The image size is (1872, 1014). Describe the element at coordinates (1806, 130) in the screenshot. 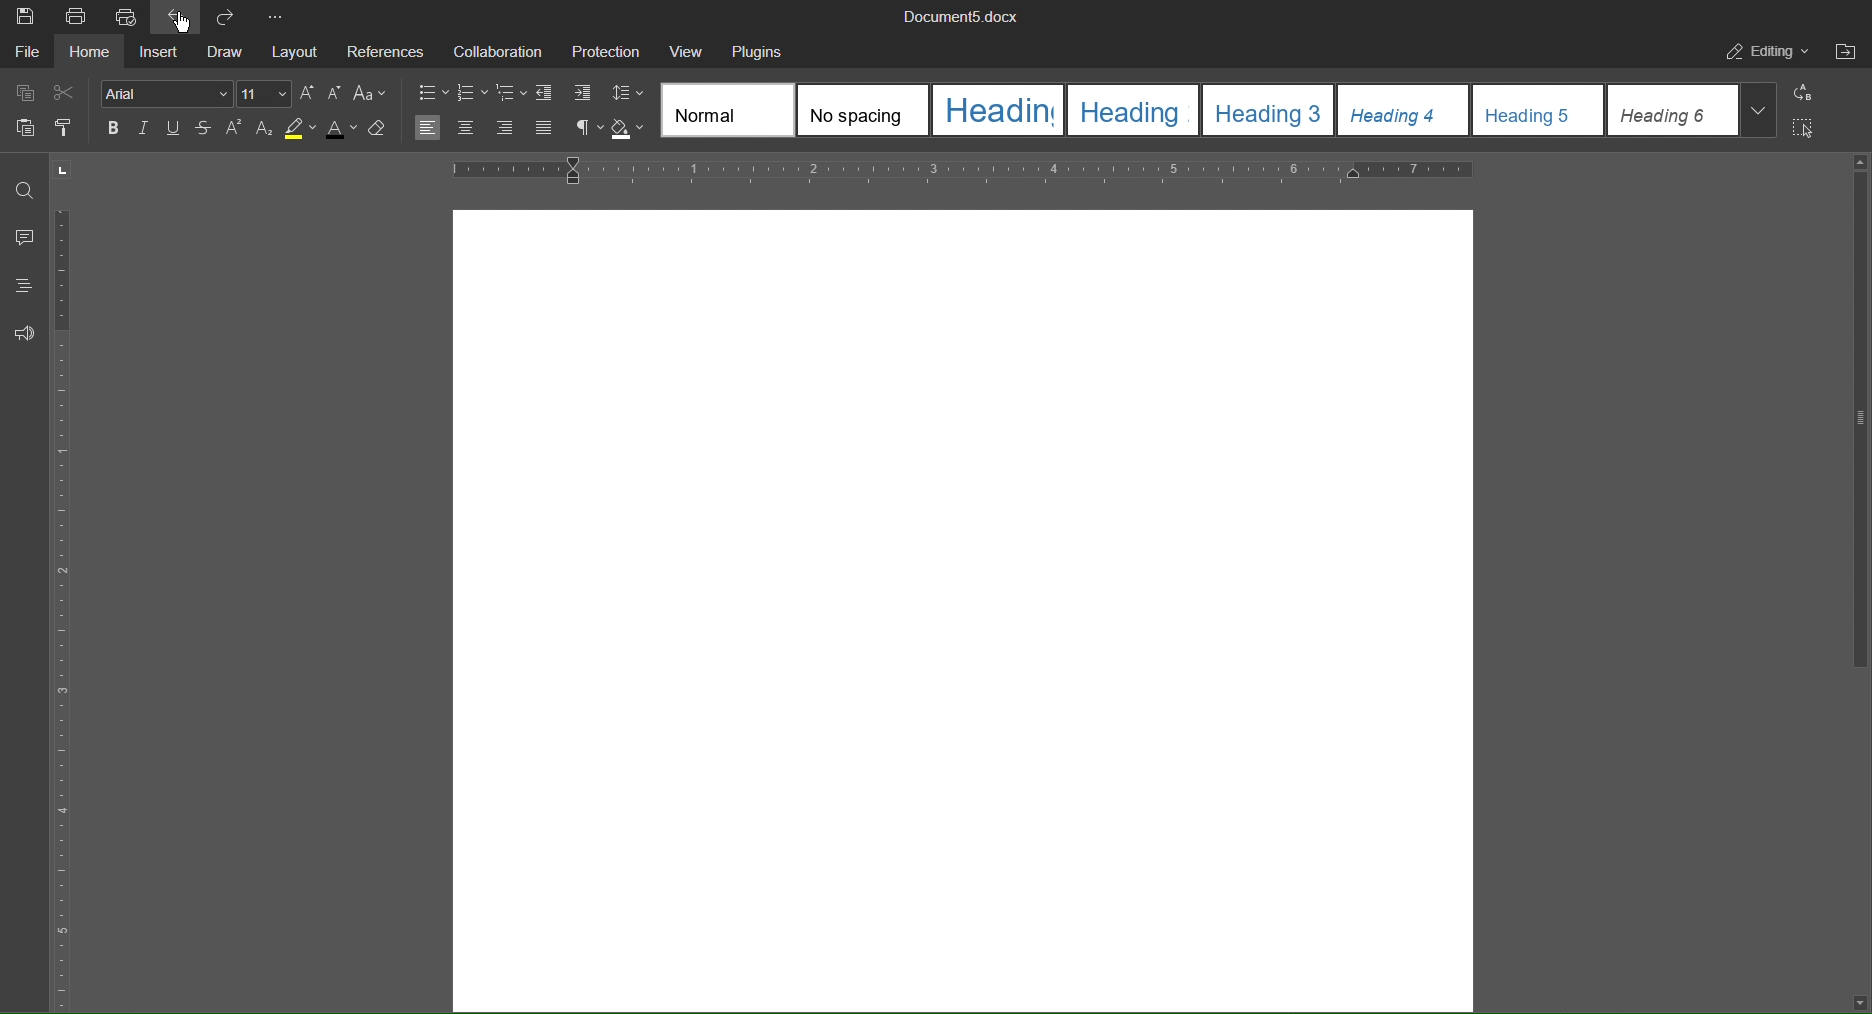

I see `Select All` at that location.